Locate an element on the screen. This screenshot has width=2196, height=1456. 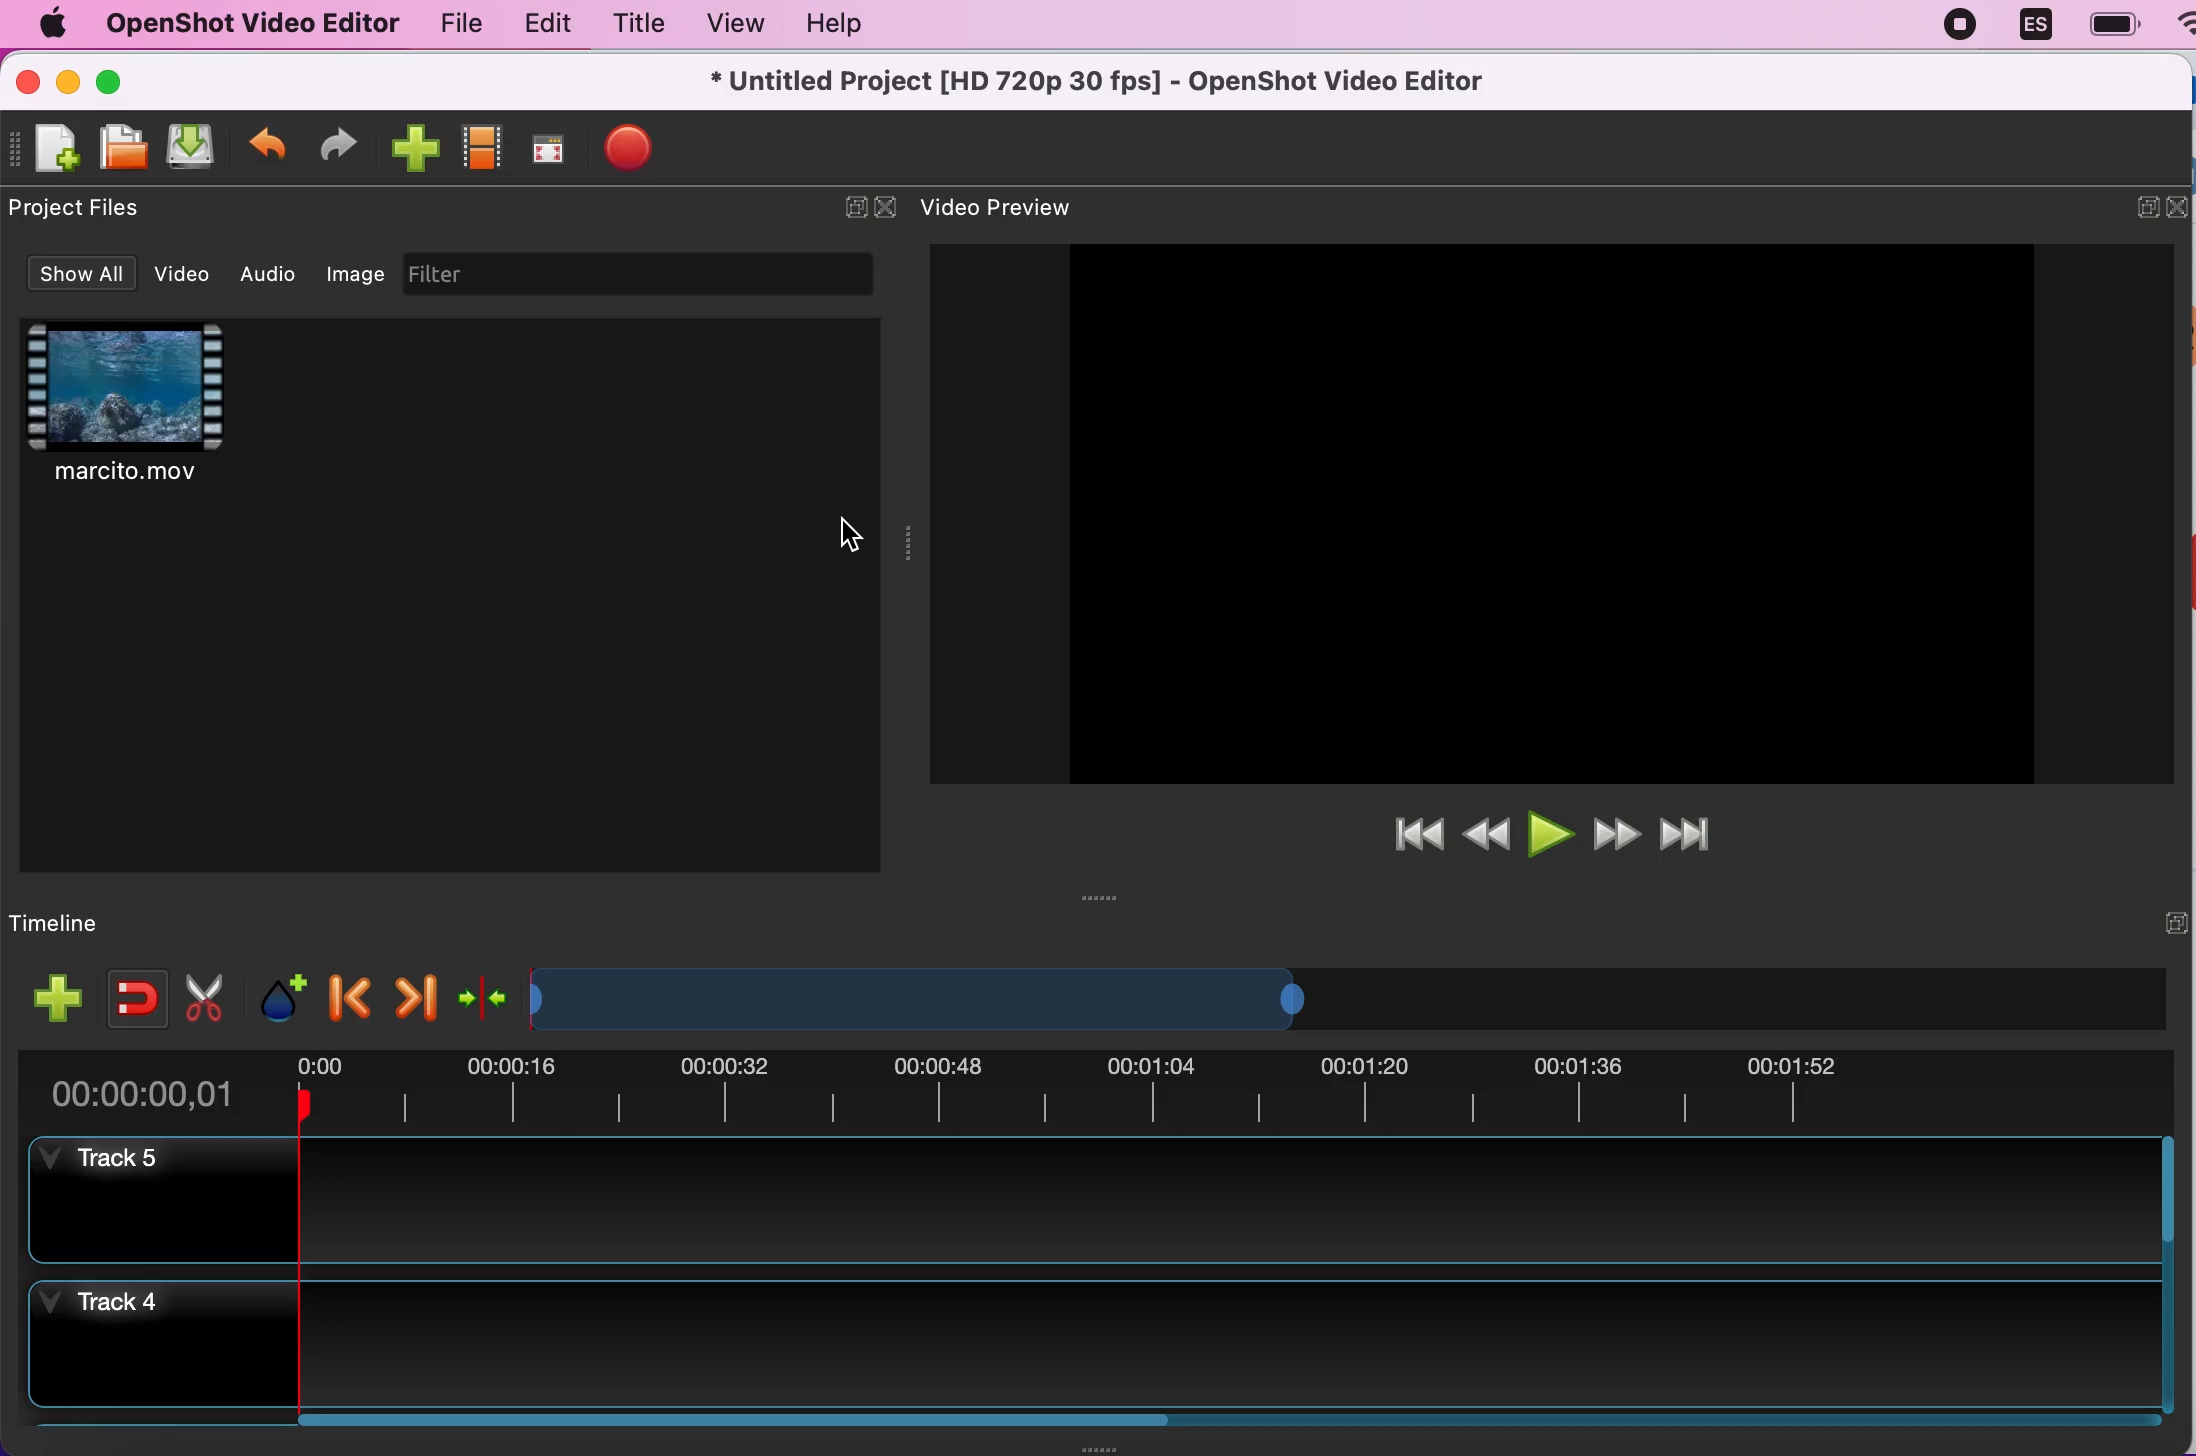
enable snapping is located at coordinates (133, 995).